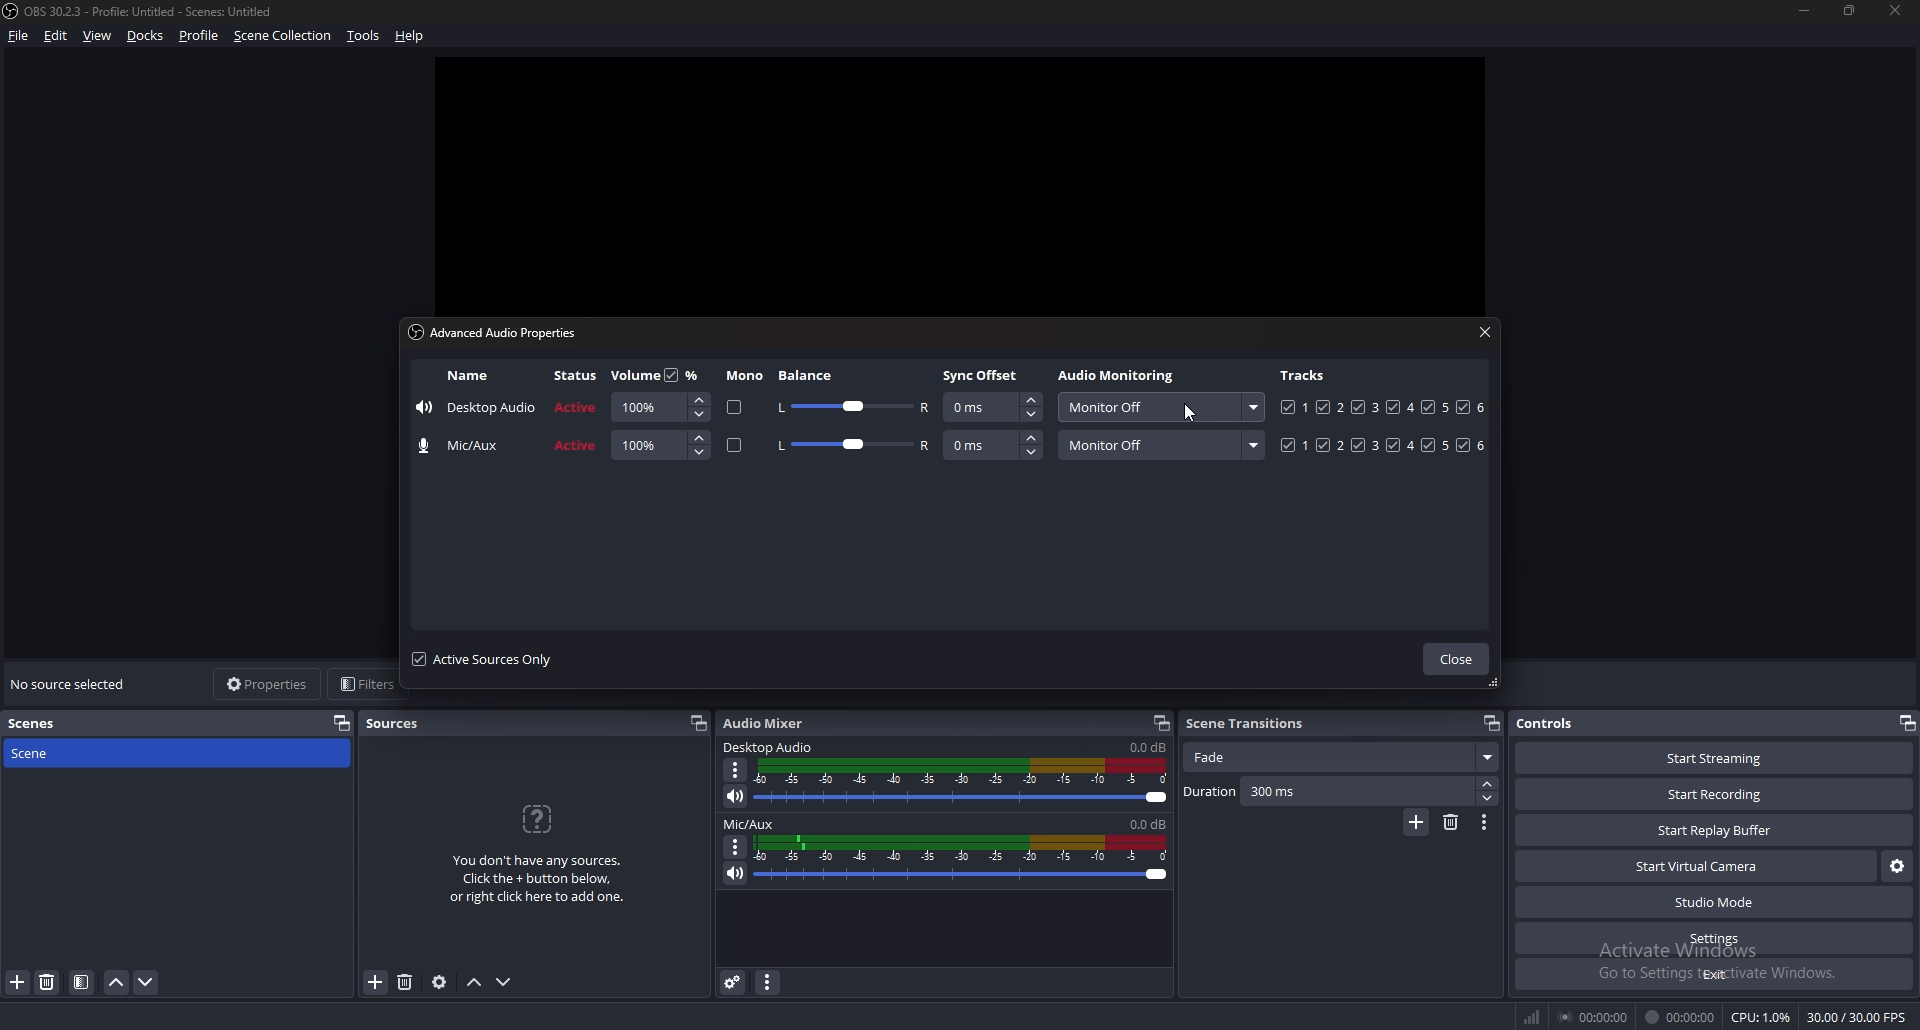 The image size is (1920, 1030). Describe the element at coordinates (1305, 375) in the screenshot. I see `tracks` at that location.